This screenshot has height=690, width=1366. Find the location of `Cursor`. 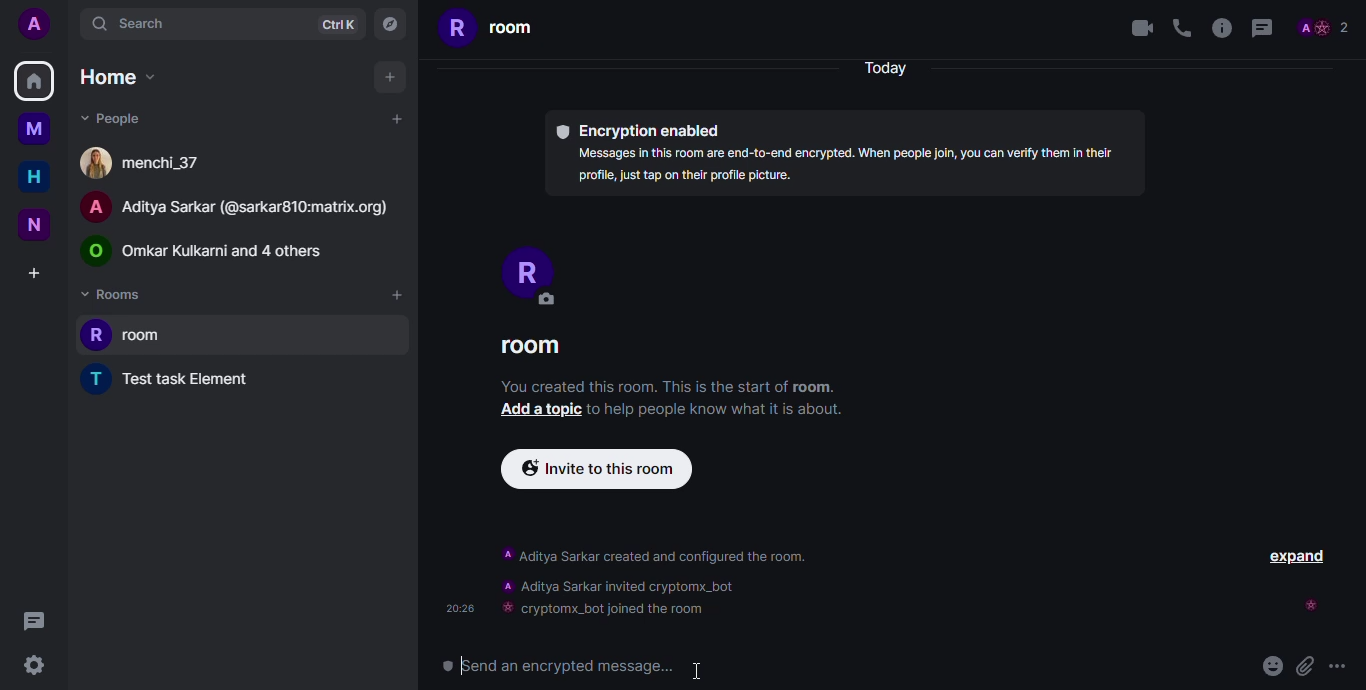

Cursor is located at coordinates (696, 672).